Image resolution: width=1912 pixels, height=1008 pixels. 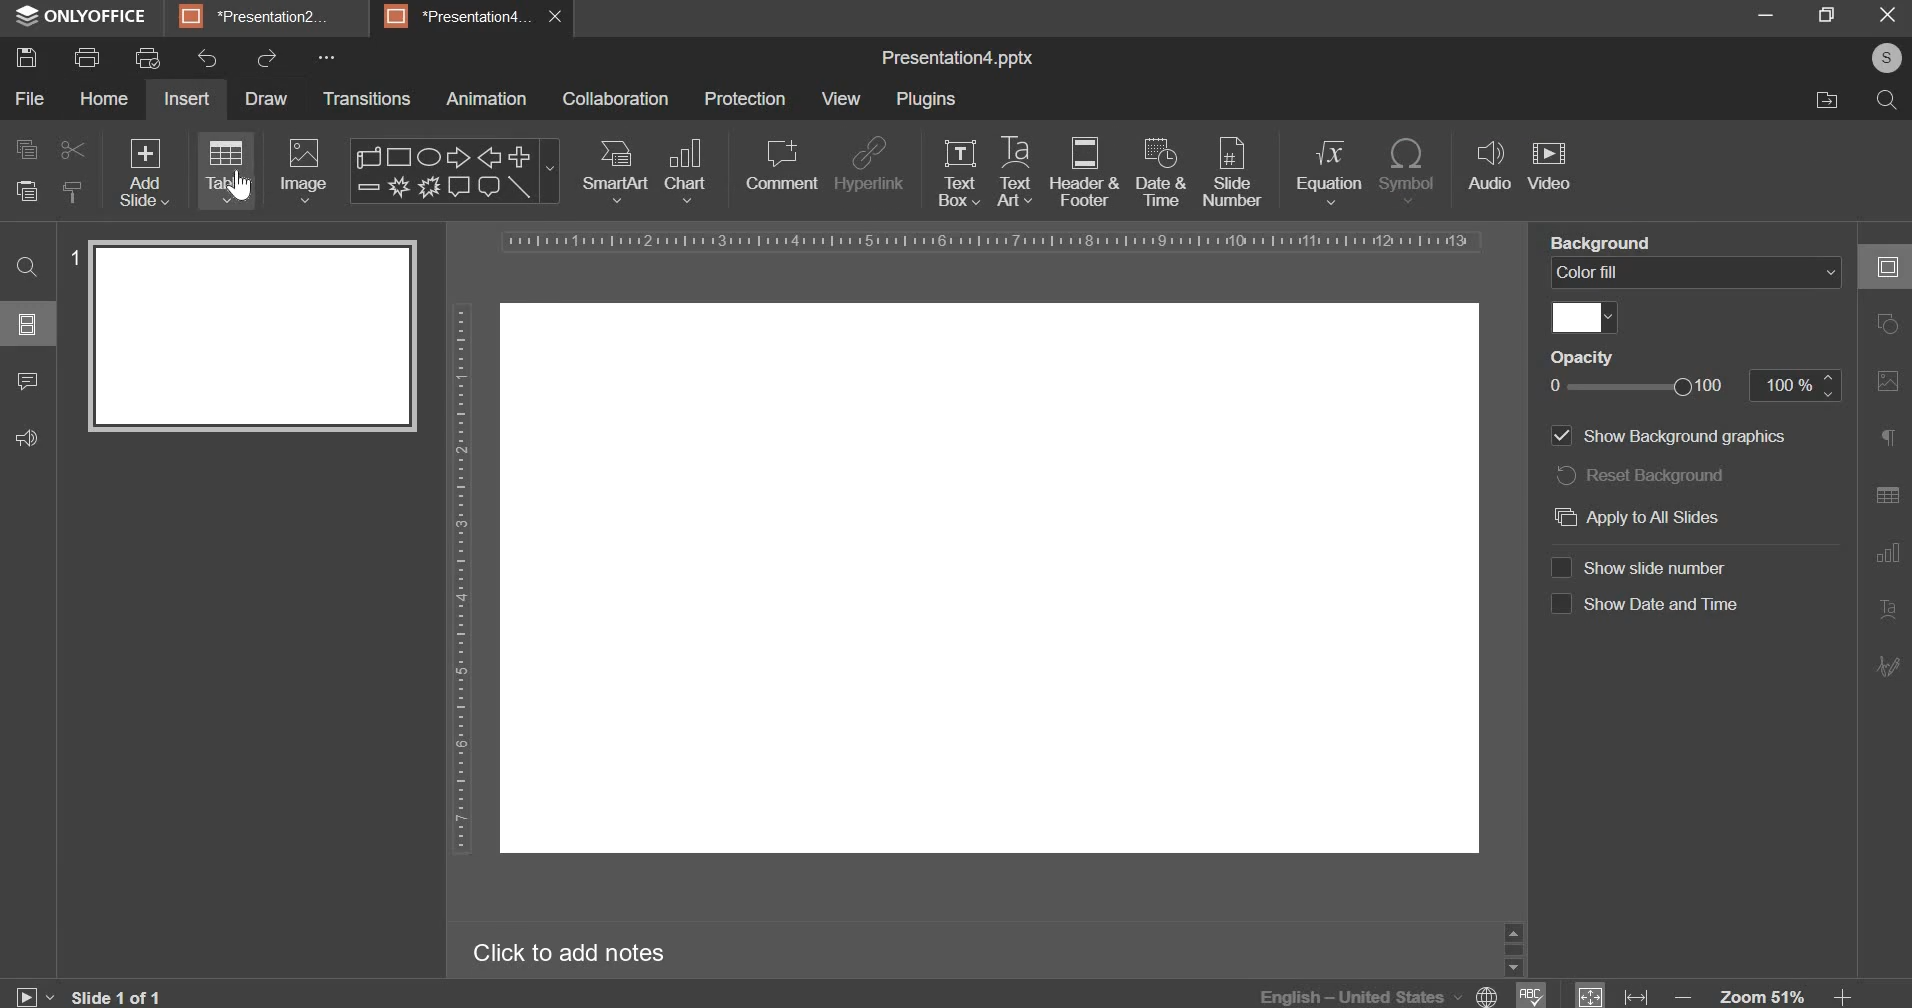 I want to click on paragraph settings, so click(x=1894, y=436).